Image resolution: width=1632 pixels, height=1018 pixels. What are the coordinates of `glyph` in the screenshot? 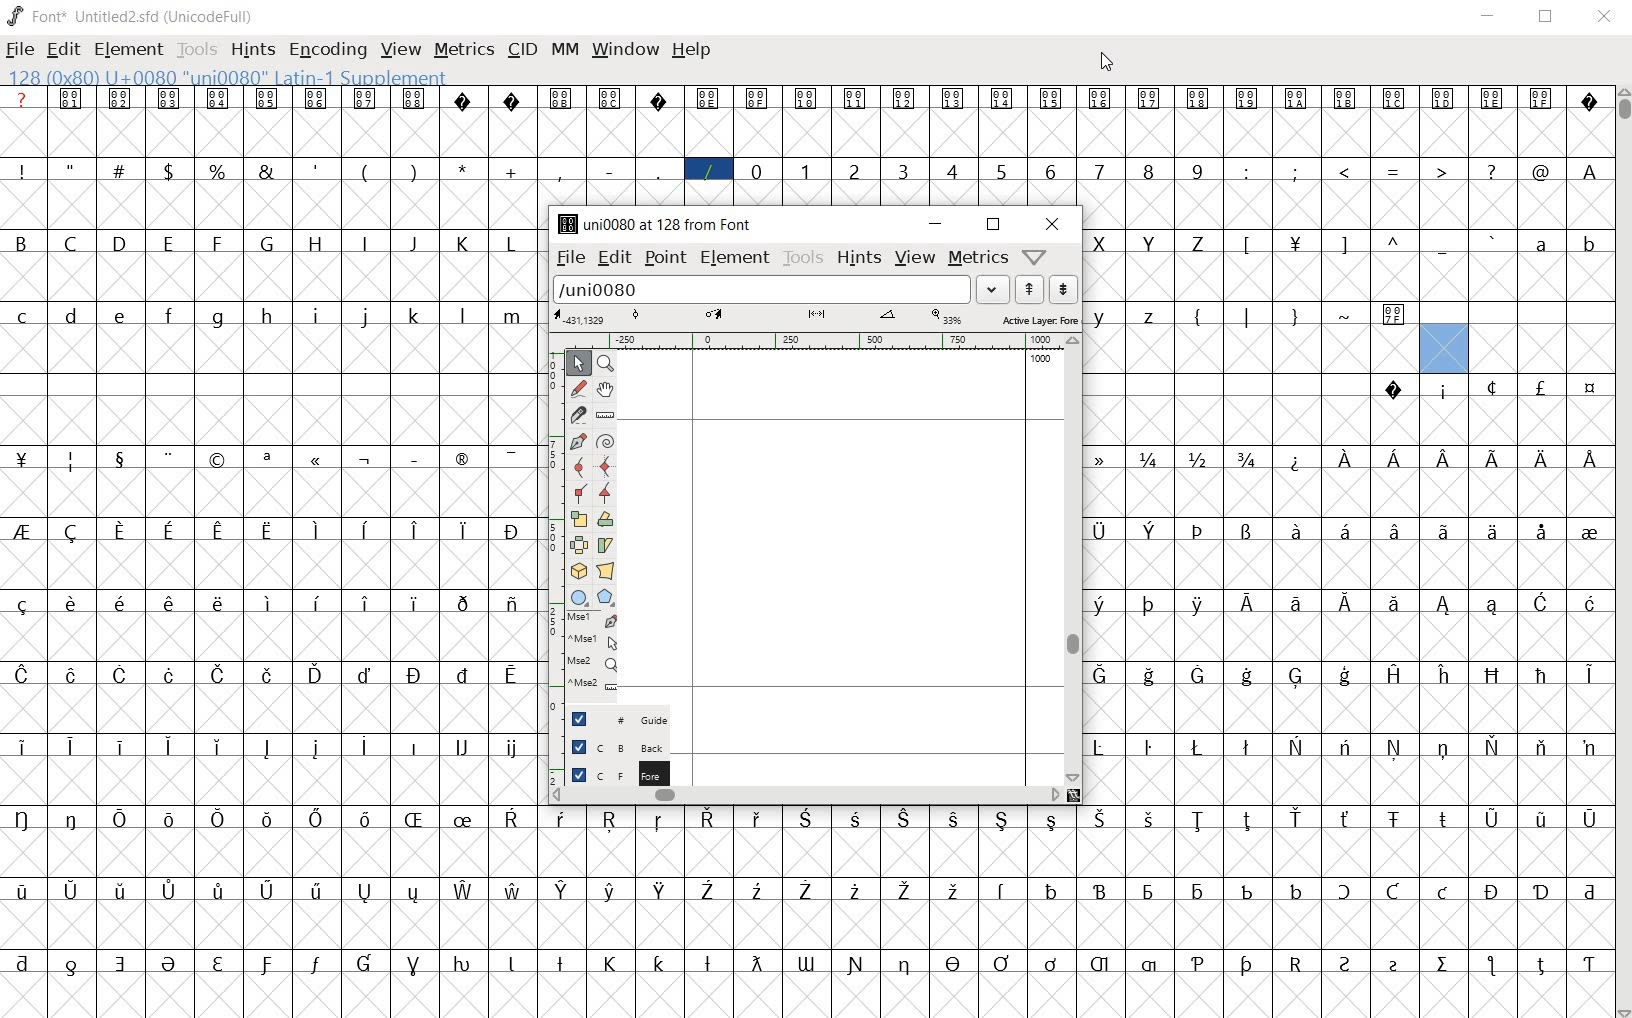 It's located at (1590, 603).